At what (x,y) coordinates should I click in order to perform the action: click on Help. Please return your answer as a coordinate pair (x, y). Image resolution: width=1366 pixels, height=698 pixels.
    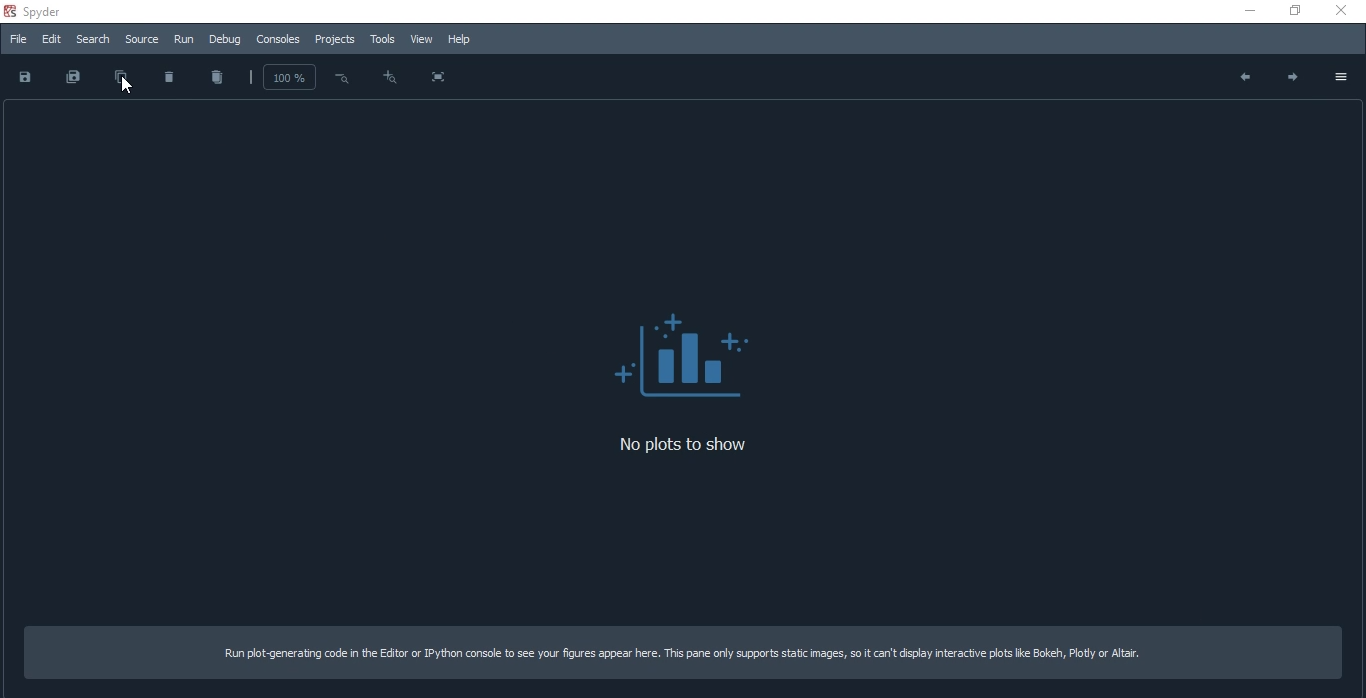
    Looking at the image, I should click on (460, 40).